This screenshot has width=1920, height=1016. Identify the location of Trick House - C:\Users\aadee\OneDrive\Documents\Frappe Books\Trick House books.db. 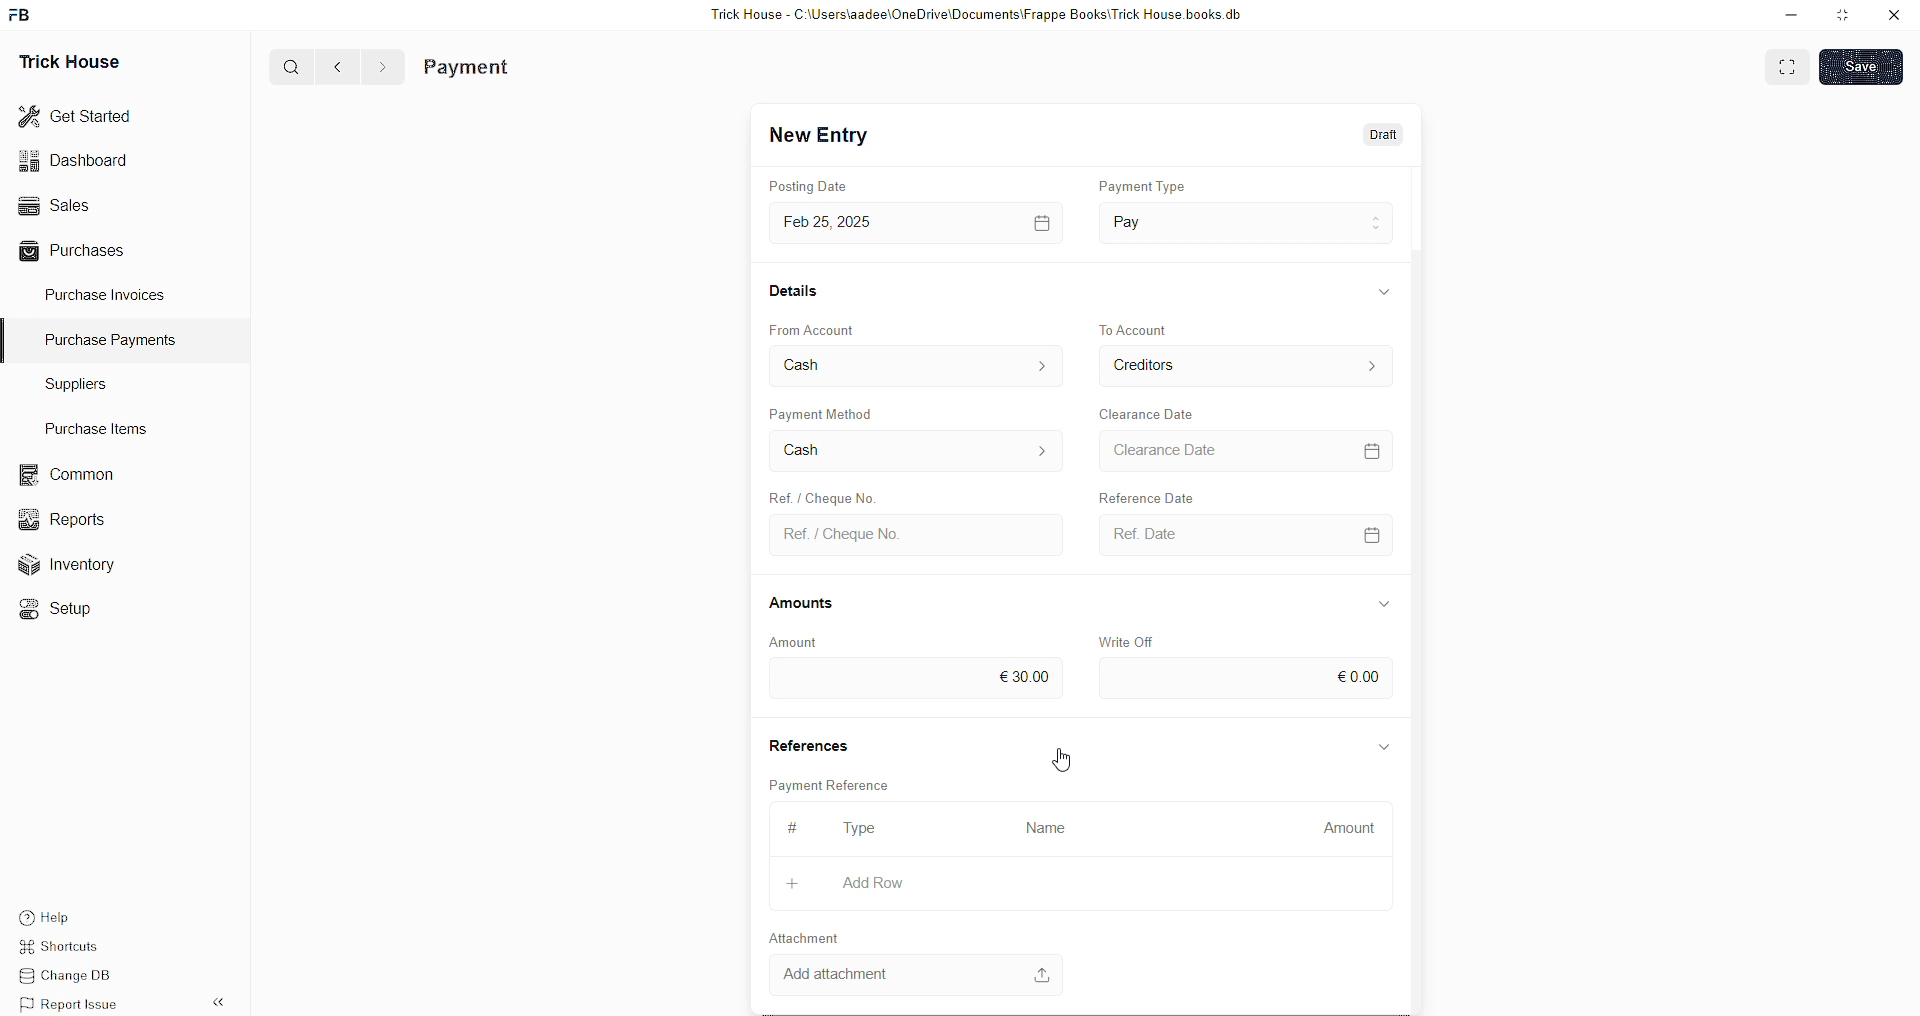
(980, 15).